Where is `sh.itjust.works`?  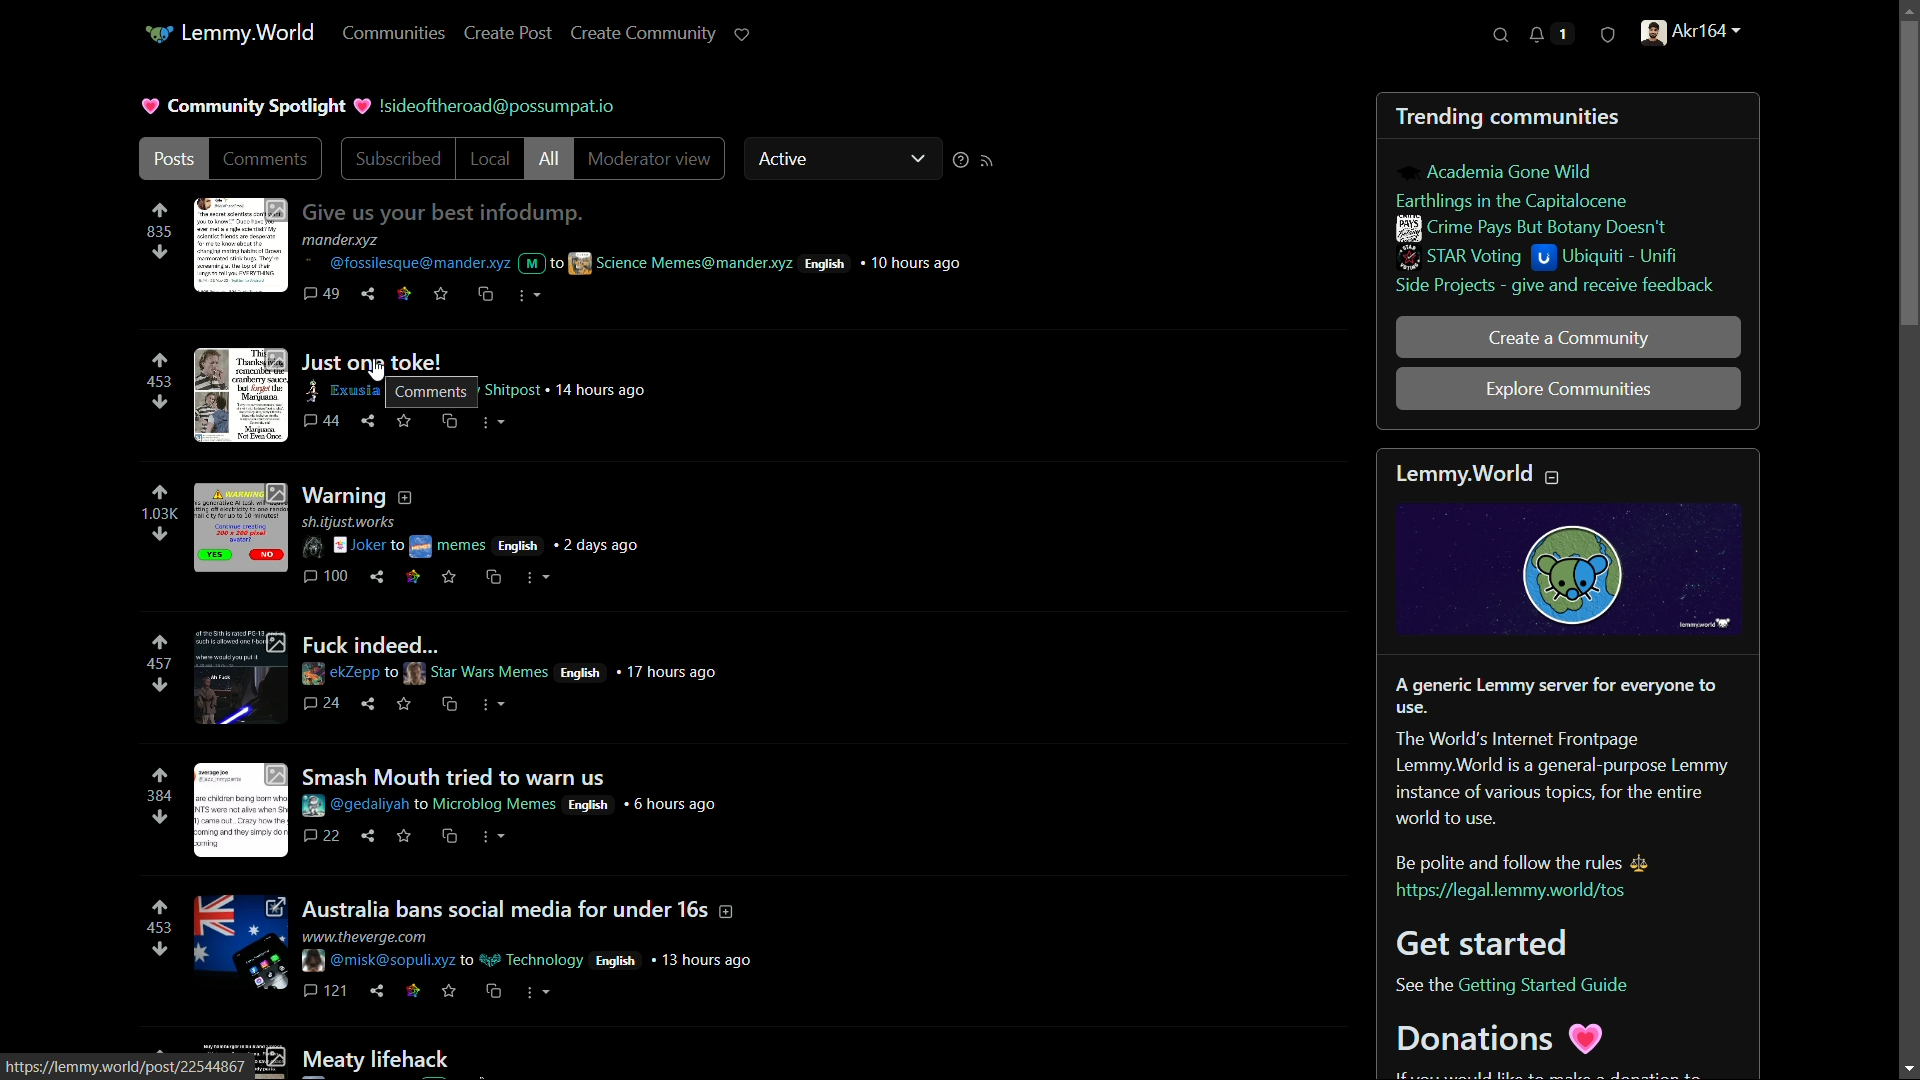
sh.itjust.works is located at coordinates (360, 522).